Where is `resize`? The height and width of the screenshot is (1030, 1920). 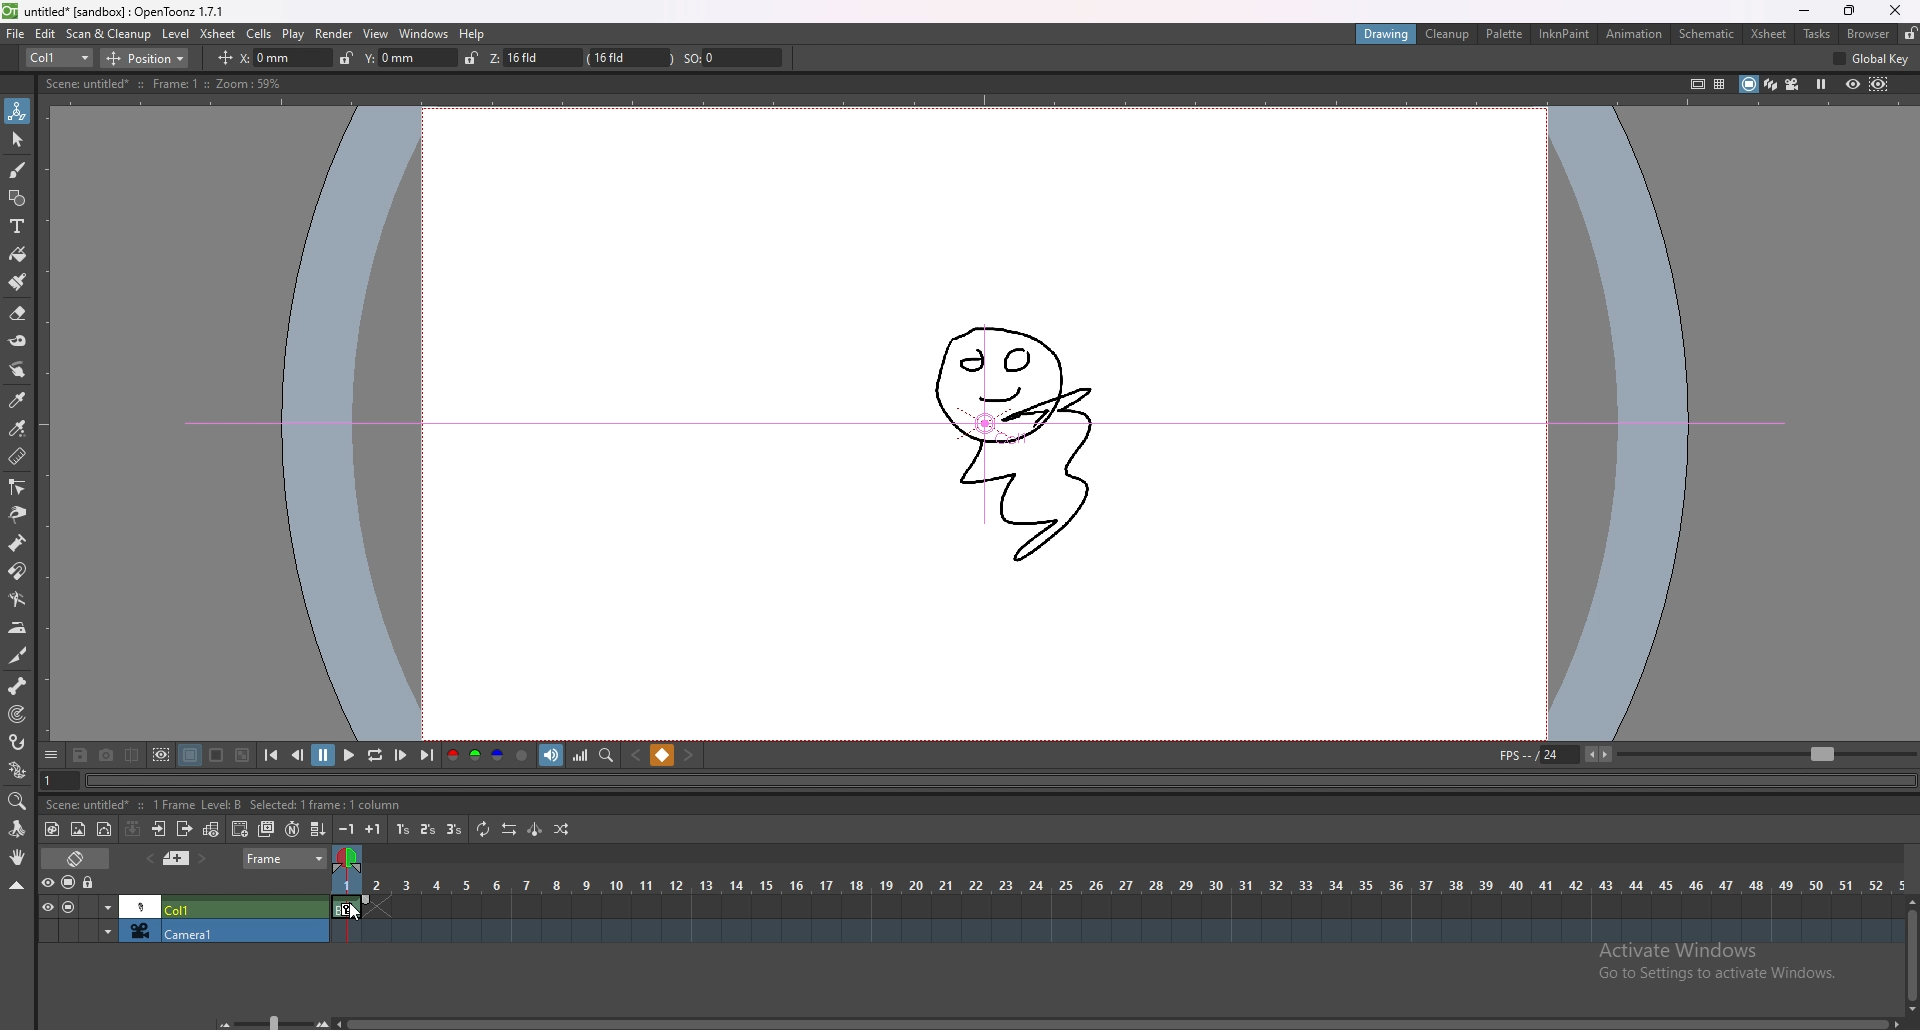
resize is located at coordinates (1846, 11).